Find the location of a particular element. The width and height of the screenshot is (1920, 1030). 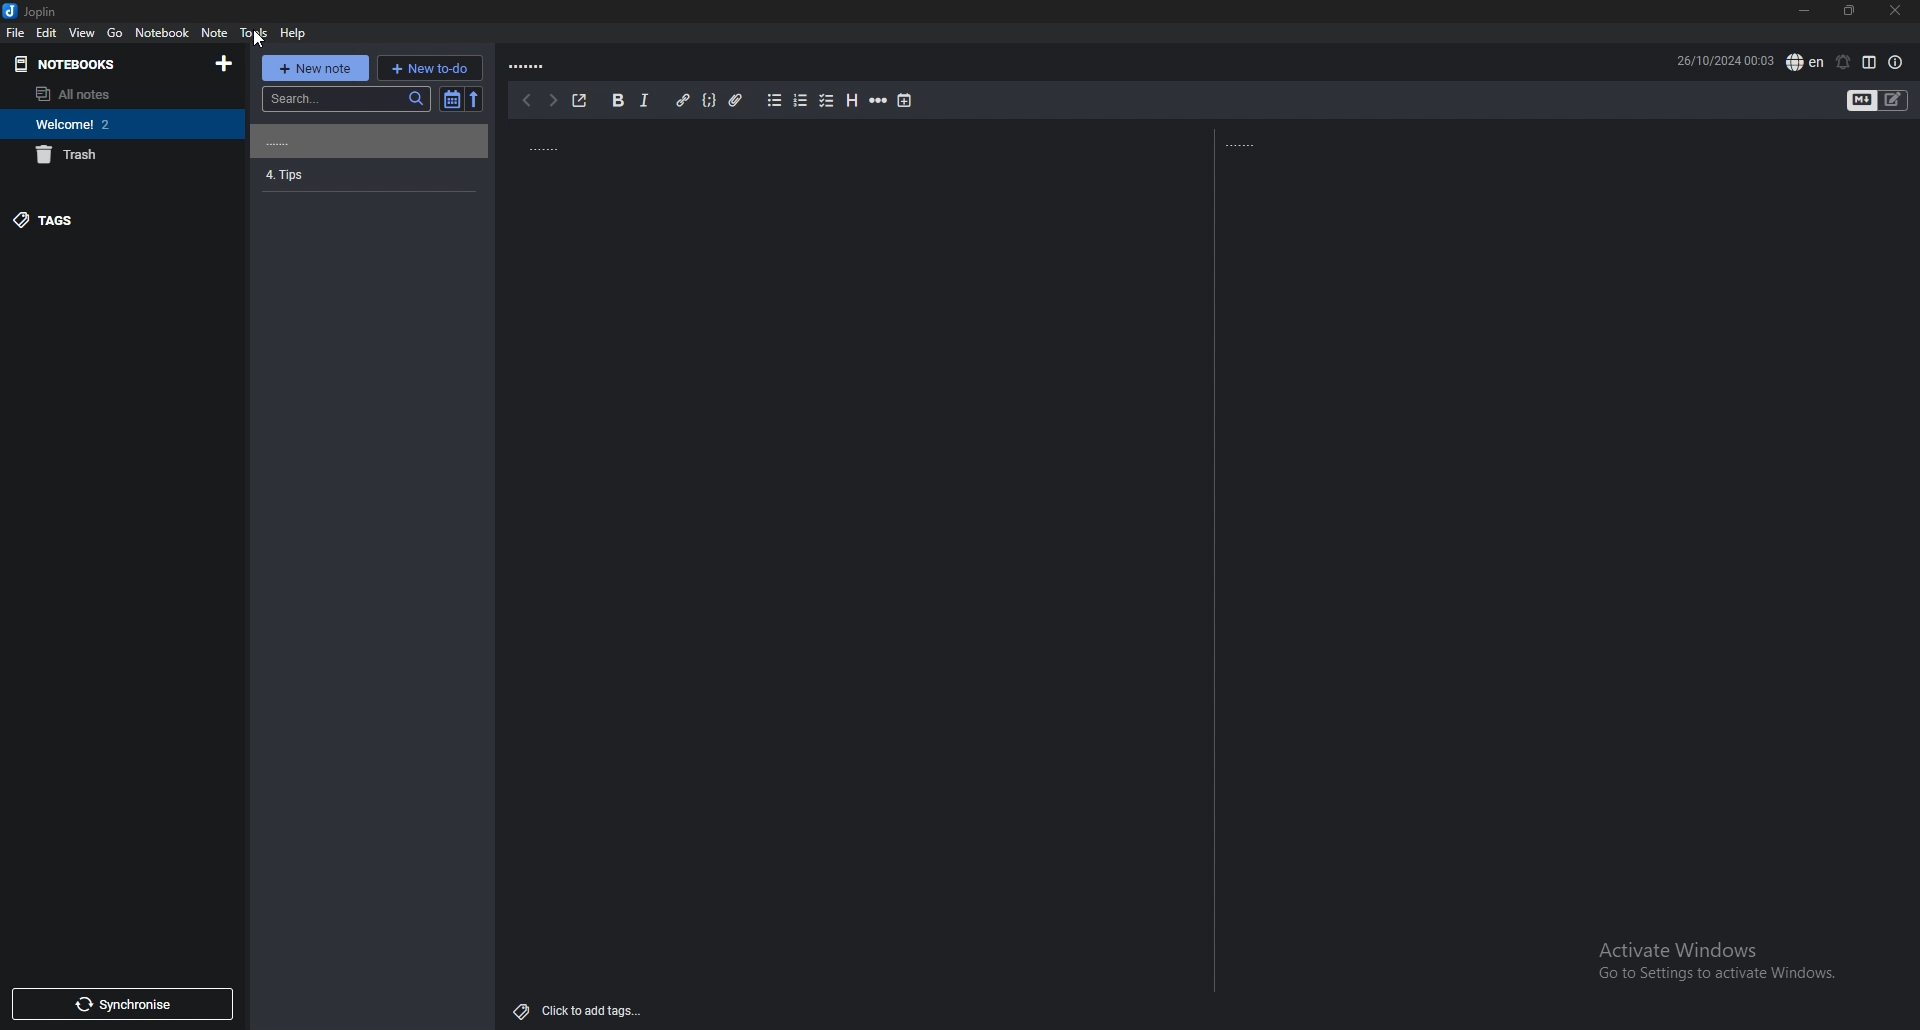

add tags is located at coordinates (581, 1010).